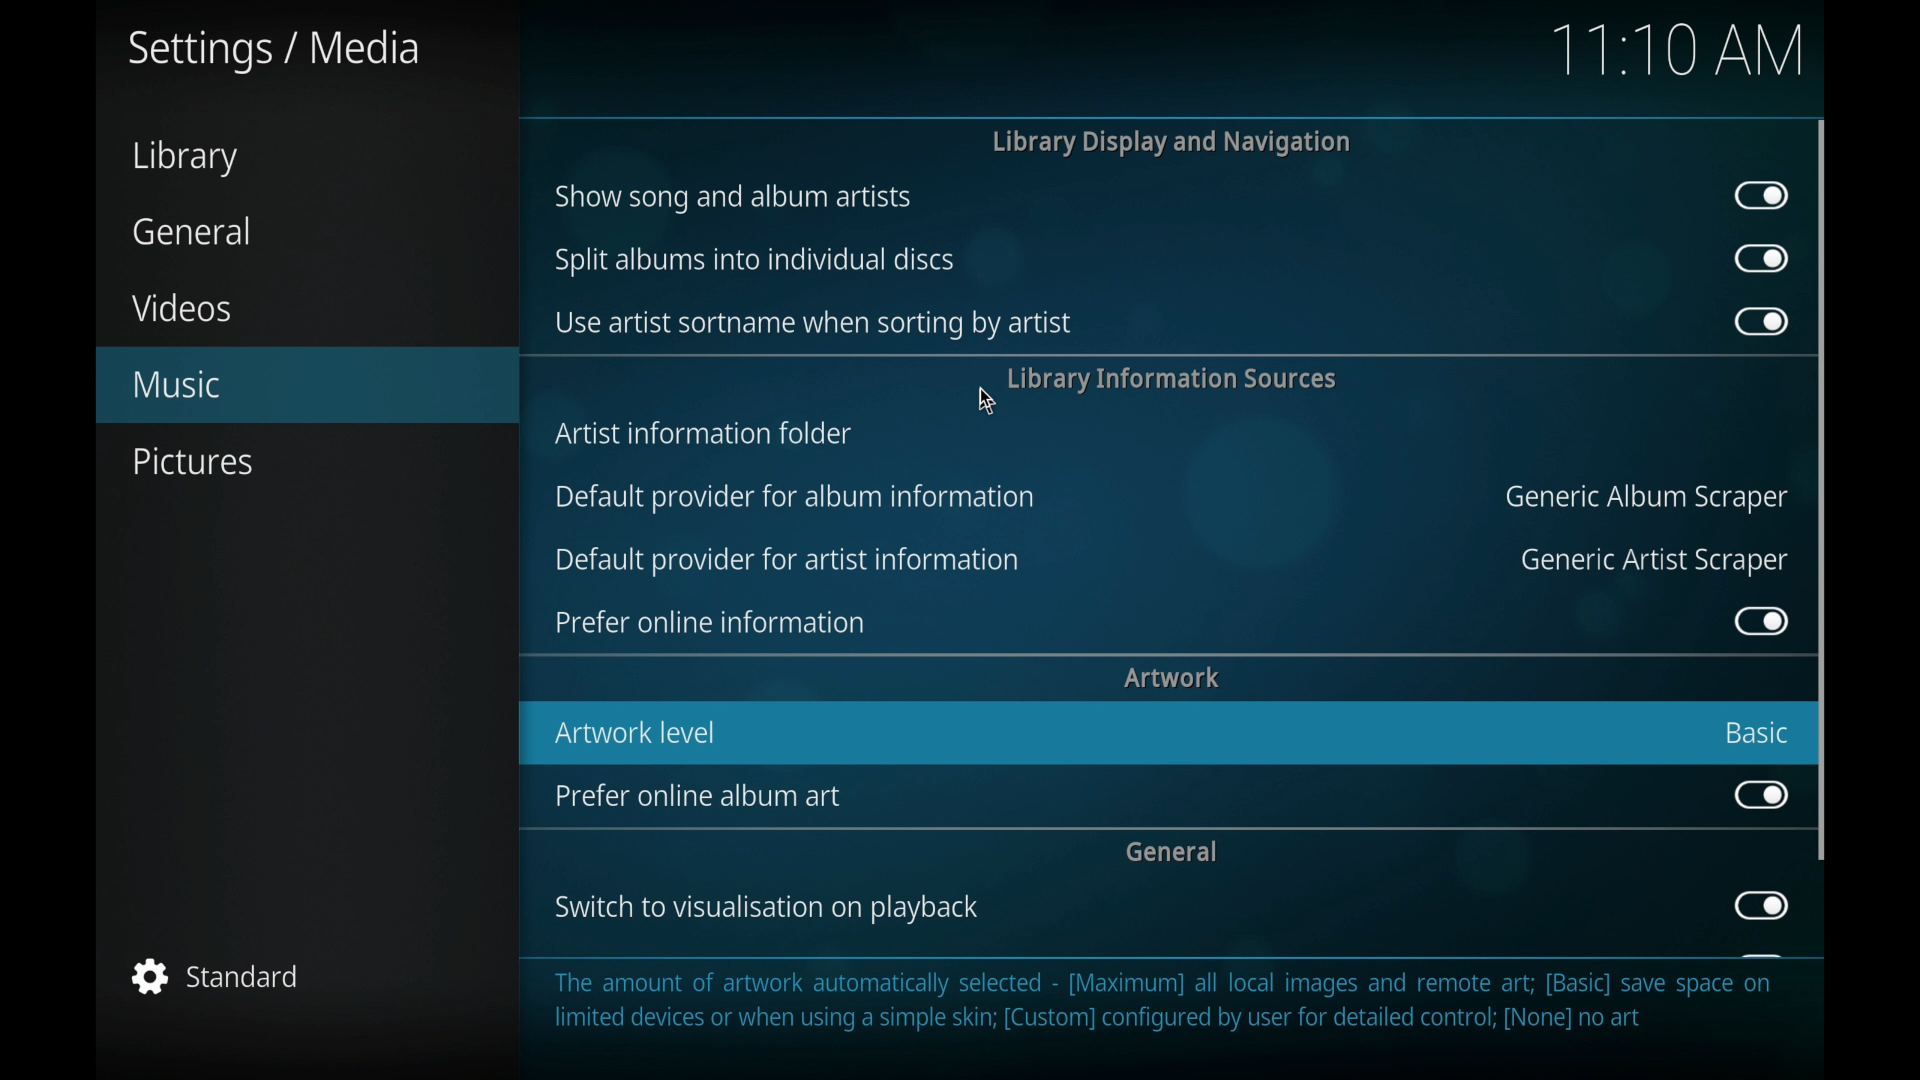 Image resolution: width=1920 pixels, height=1080 pixels. What do you see at coordinates (1760, 322) in the screenshot?
I see `toggle button` at bounding box center [1760, 322].